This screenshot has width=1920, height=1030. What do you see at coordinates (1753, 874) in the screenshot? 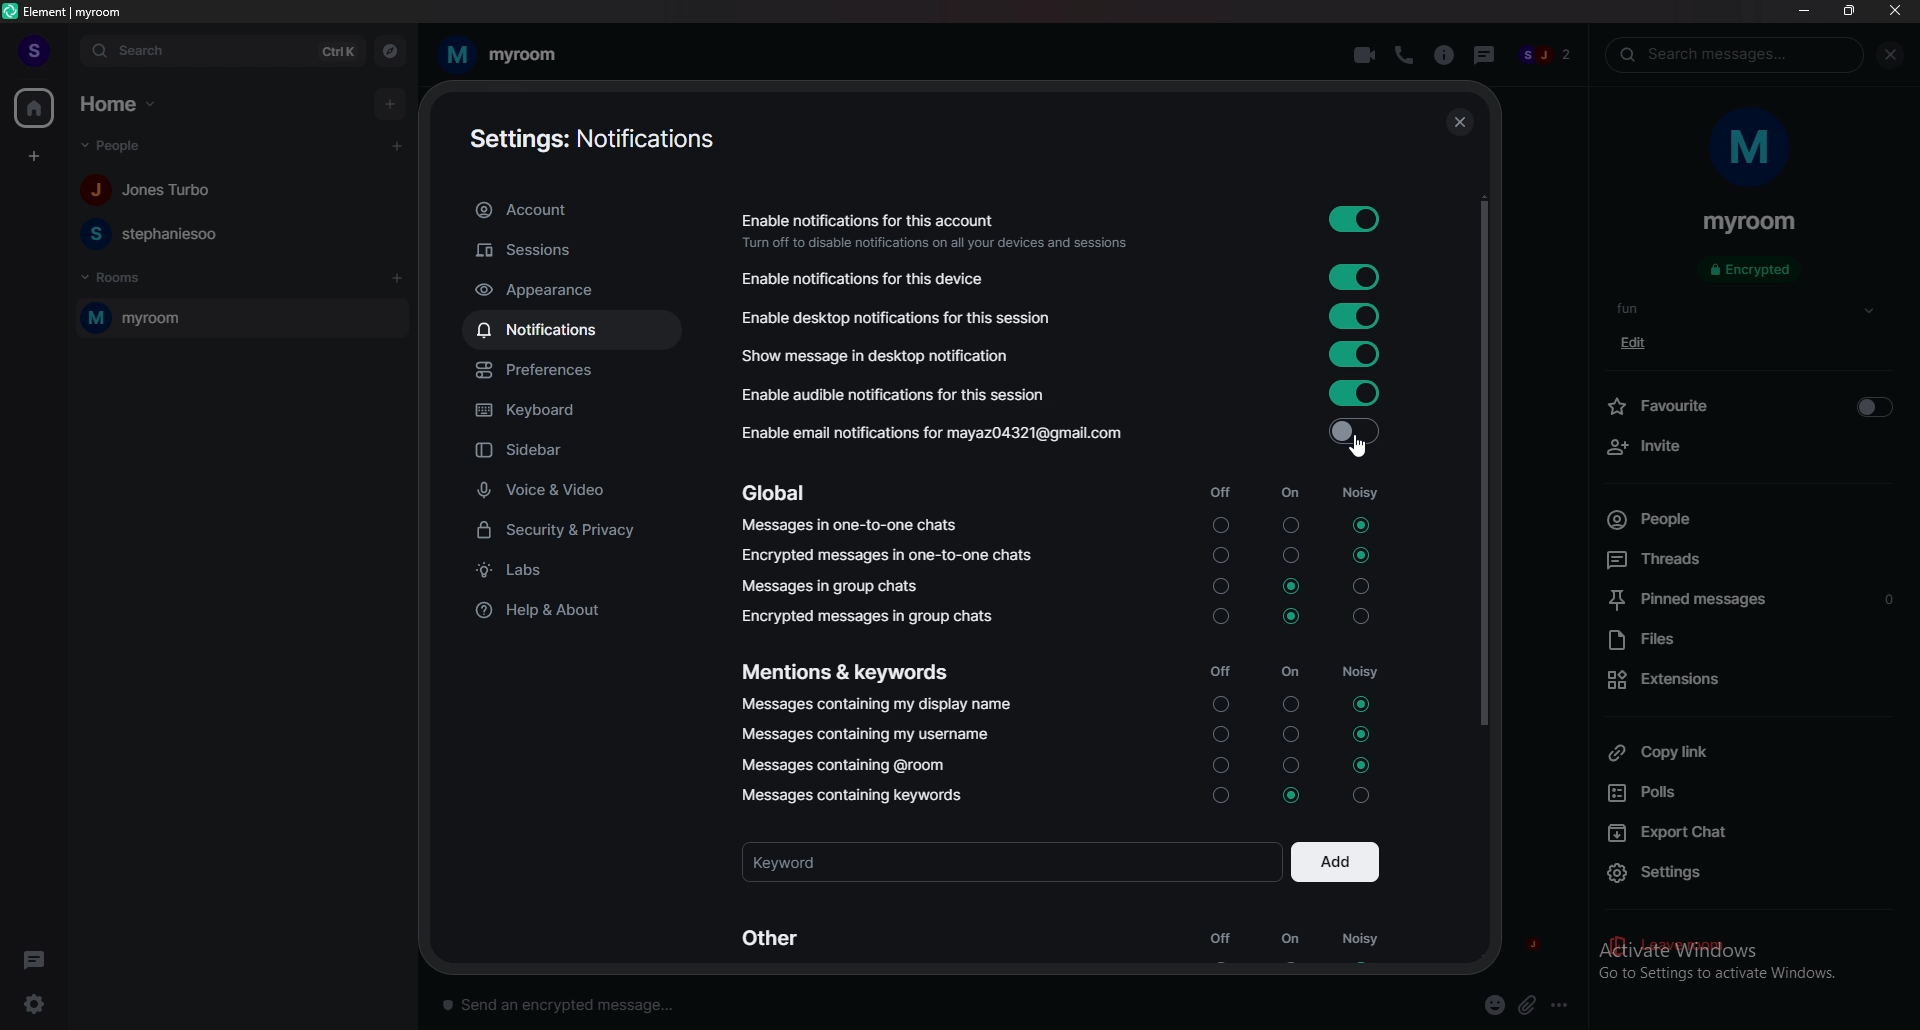
I see `settings` at bounding box center [1753, 874].